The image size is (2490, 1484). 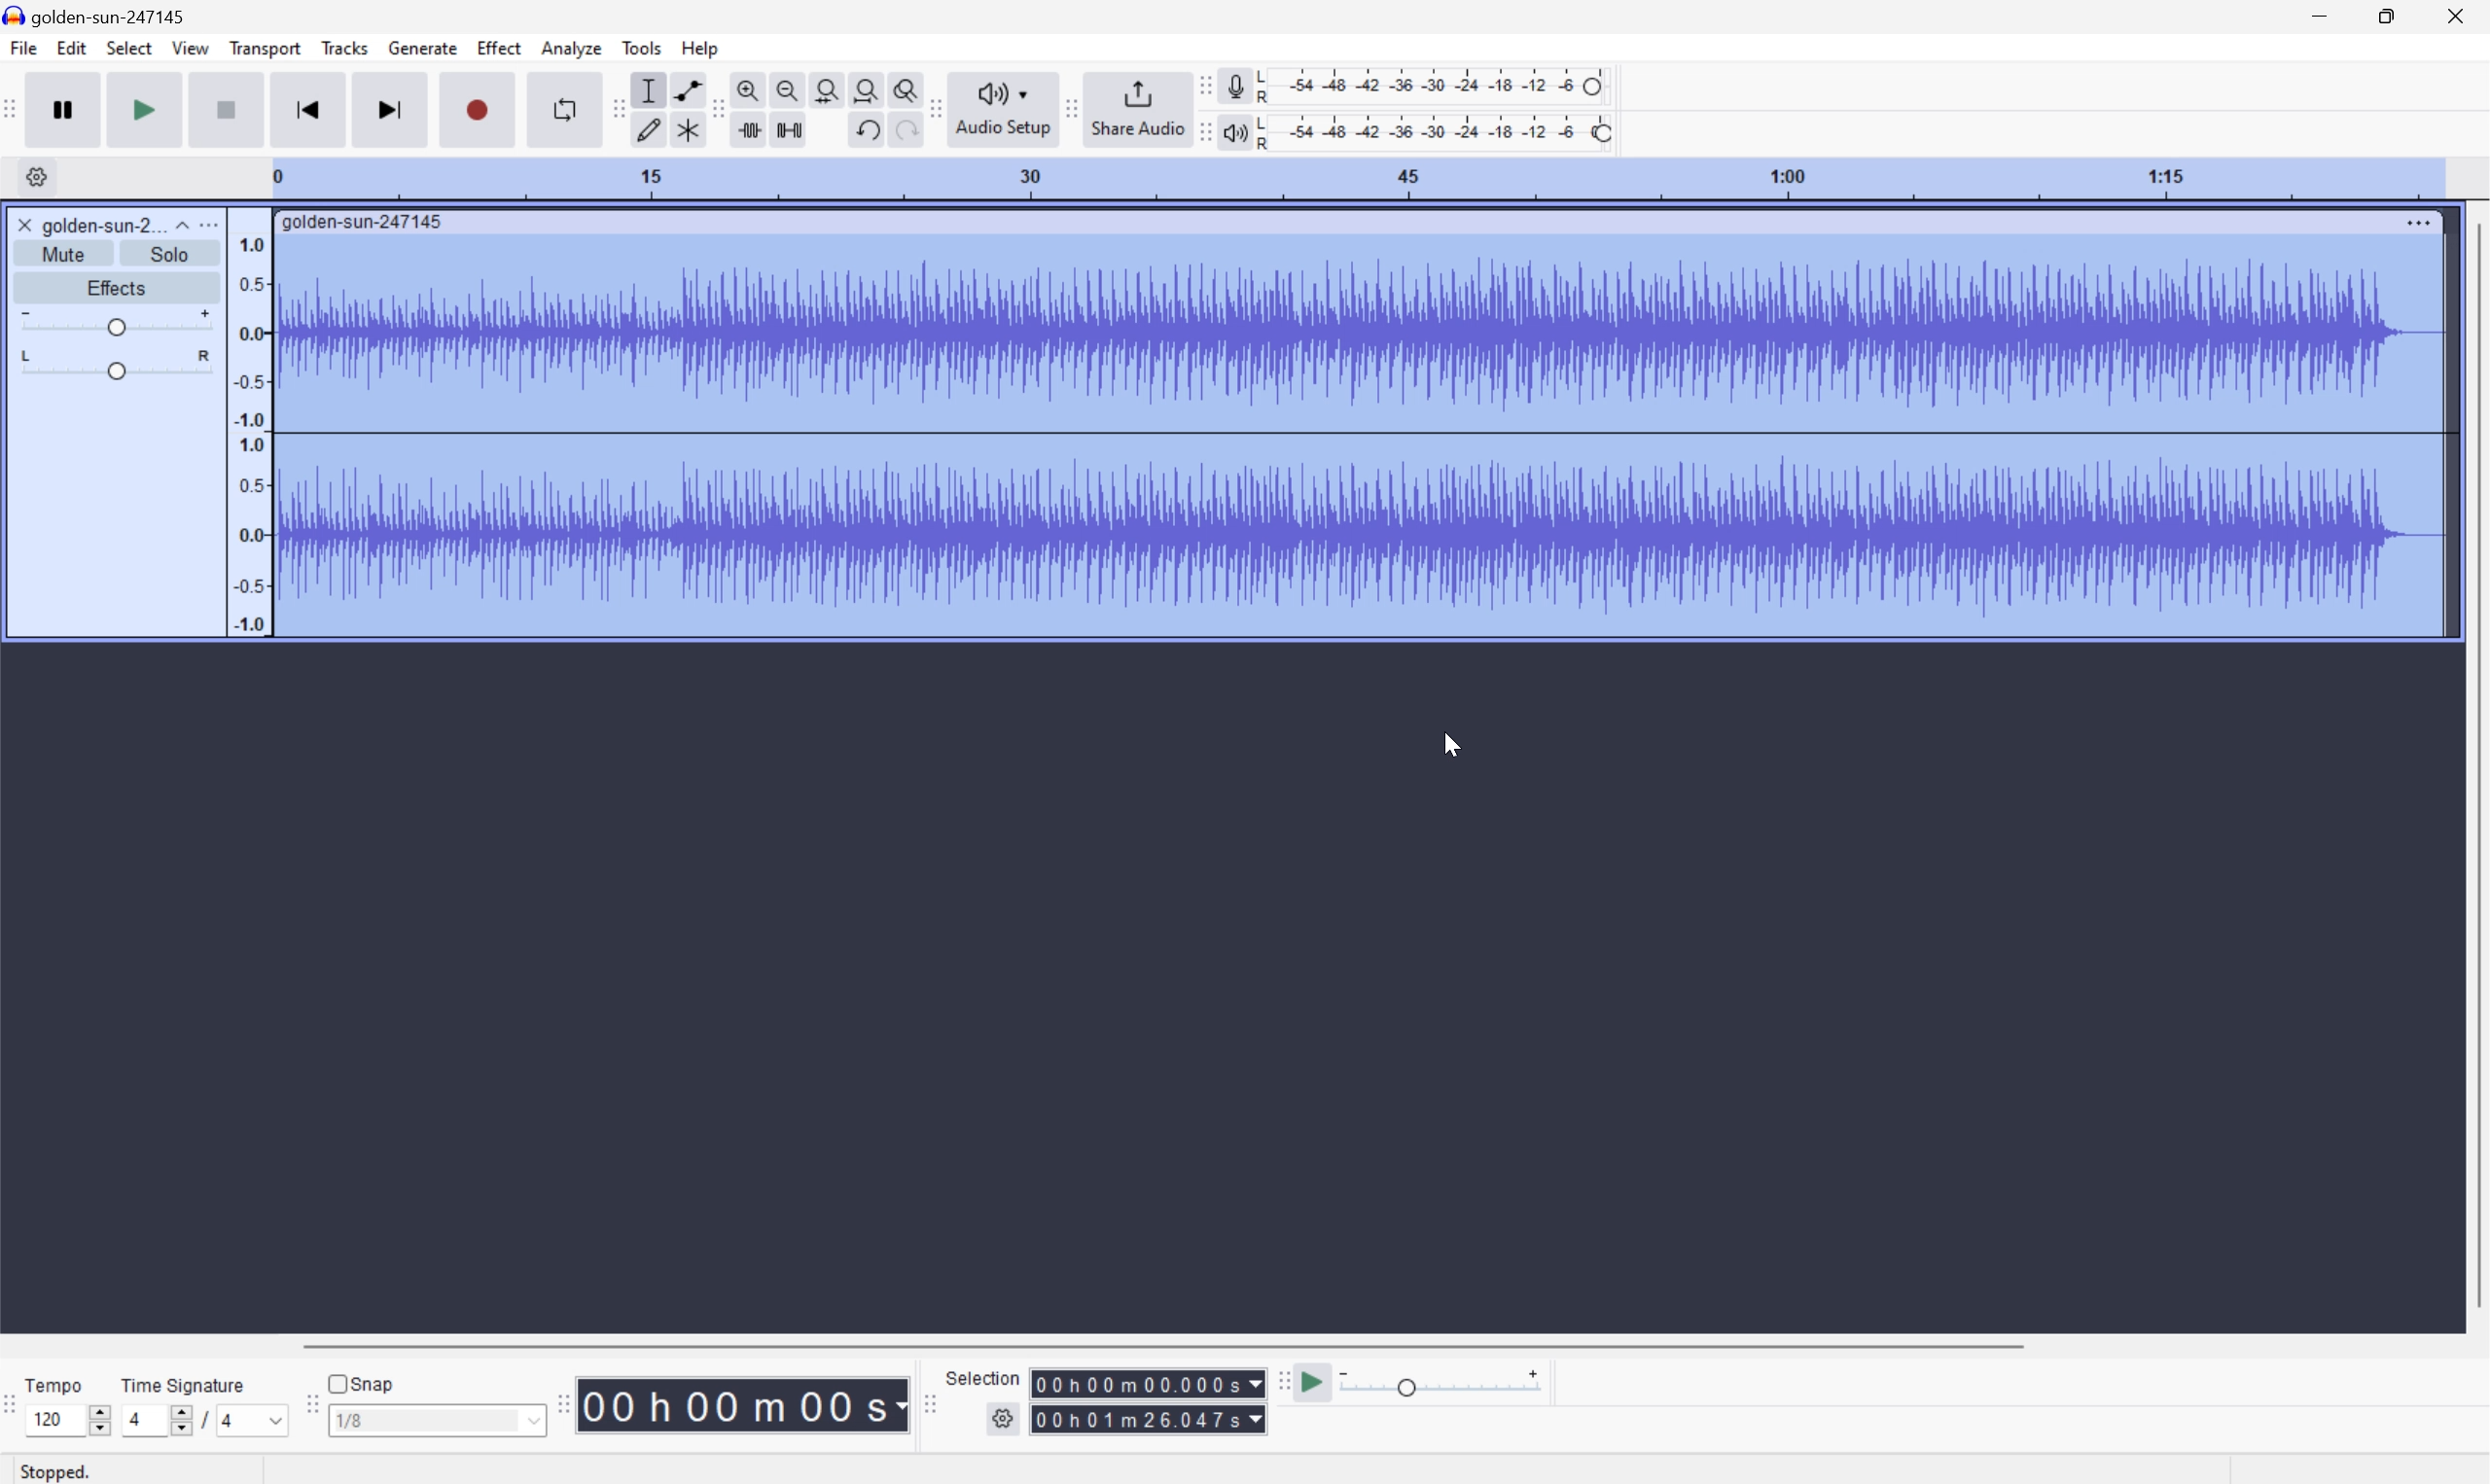 I want to click on Audacity tools toolbar, so click(x=615, y=107).